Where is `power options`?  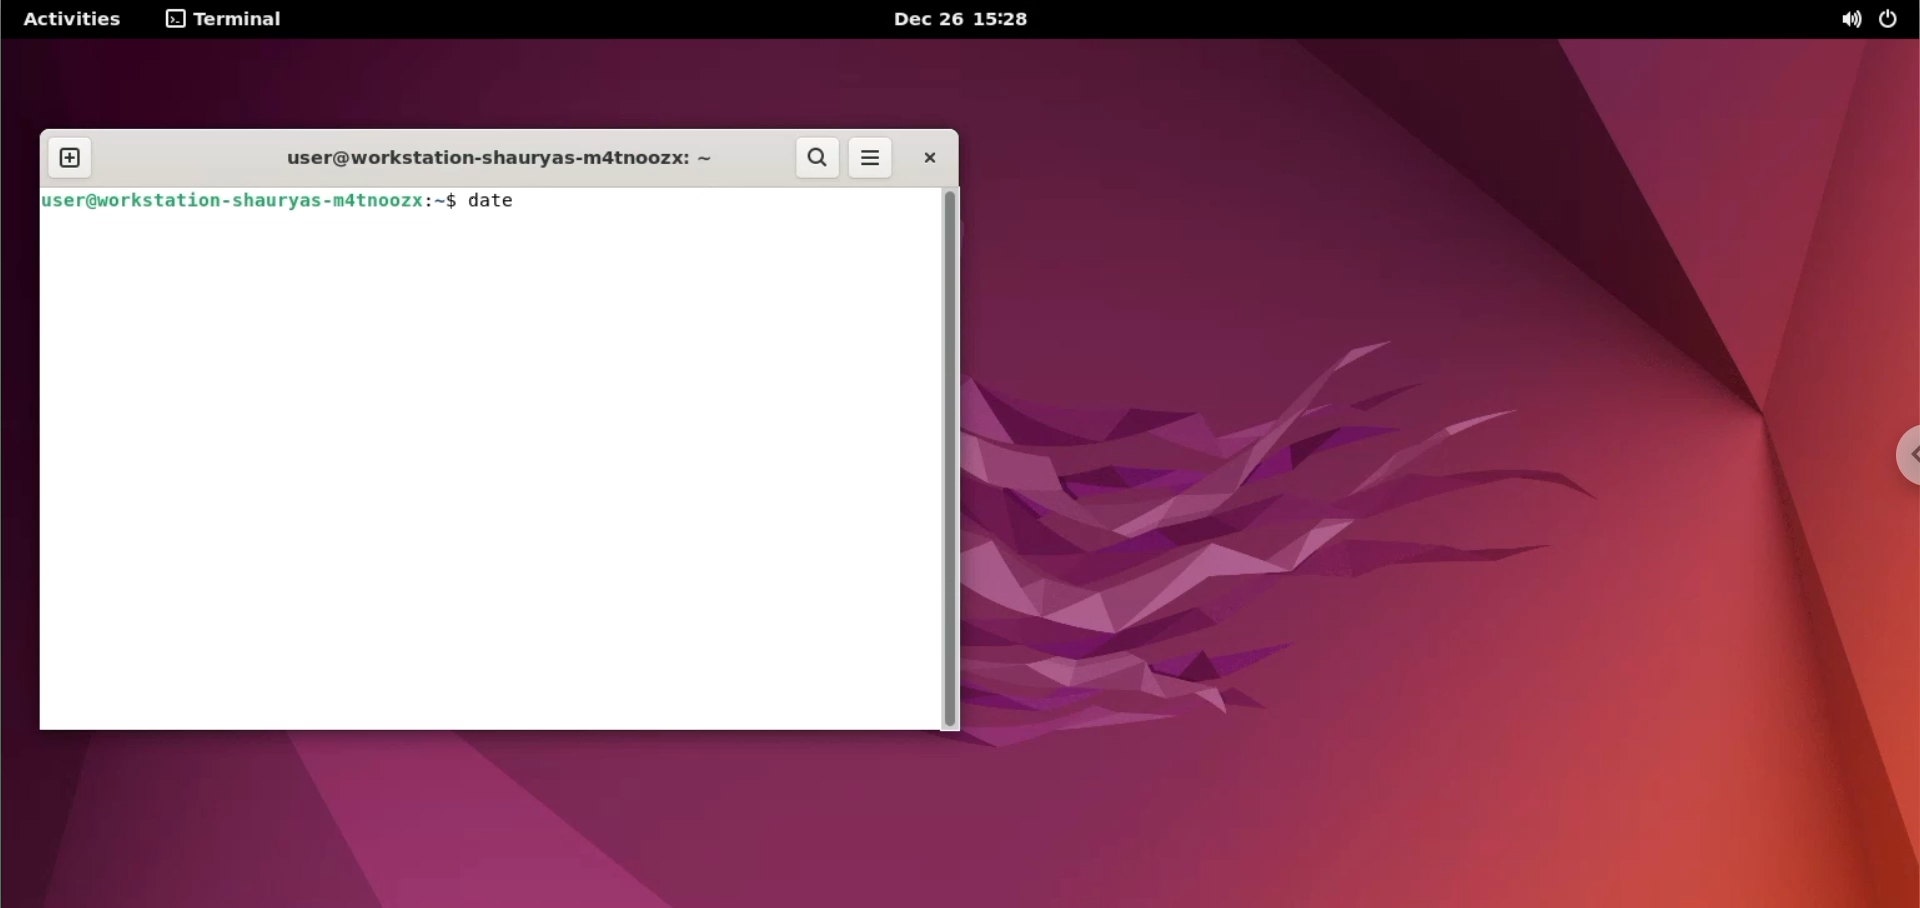
power options is located at coordinates (1897, 19).